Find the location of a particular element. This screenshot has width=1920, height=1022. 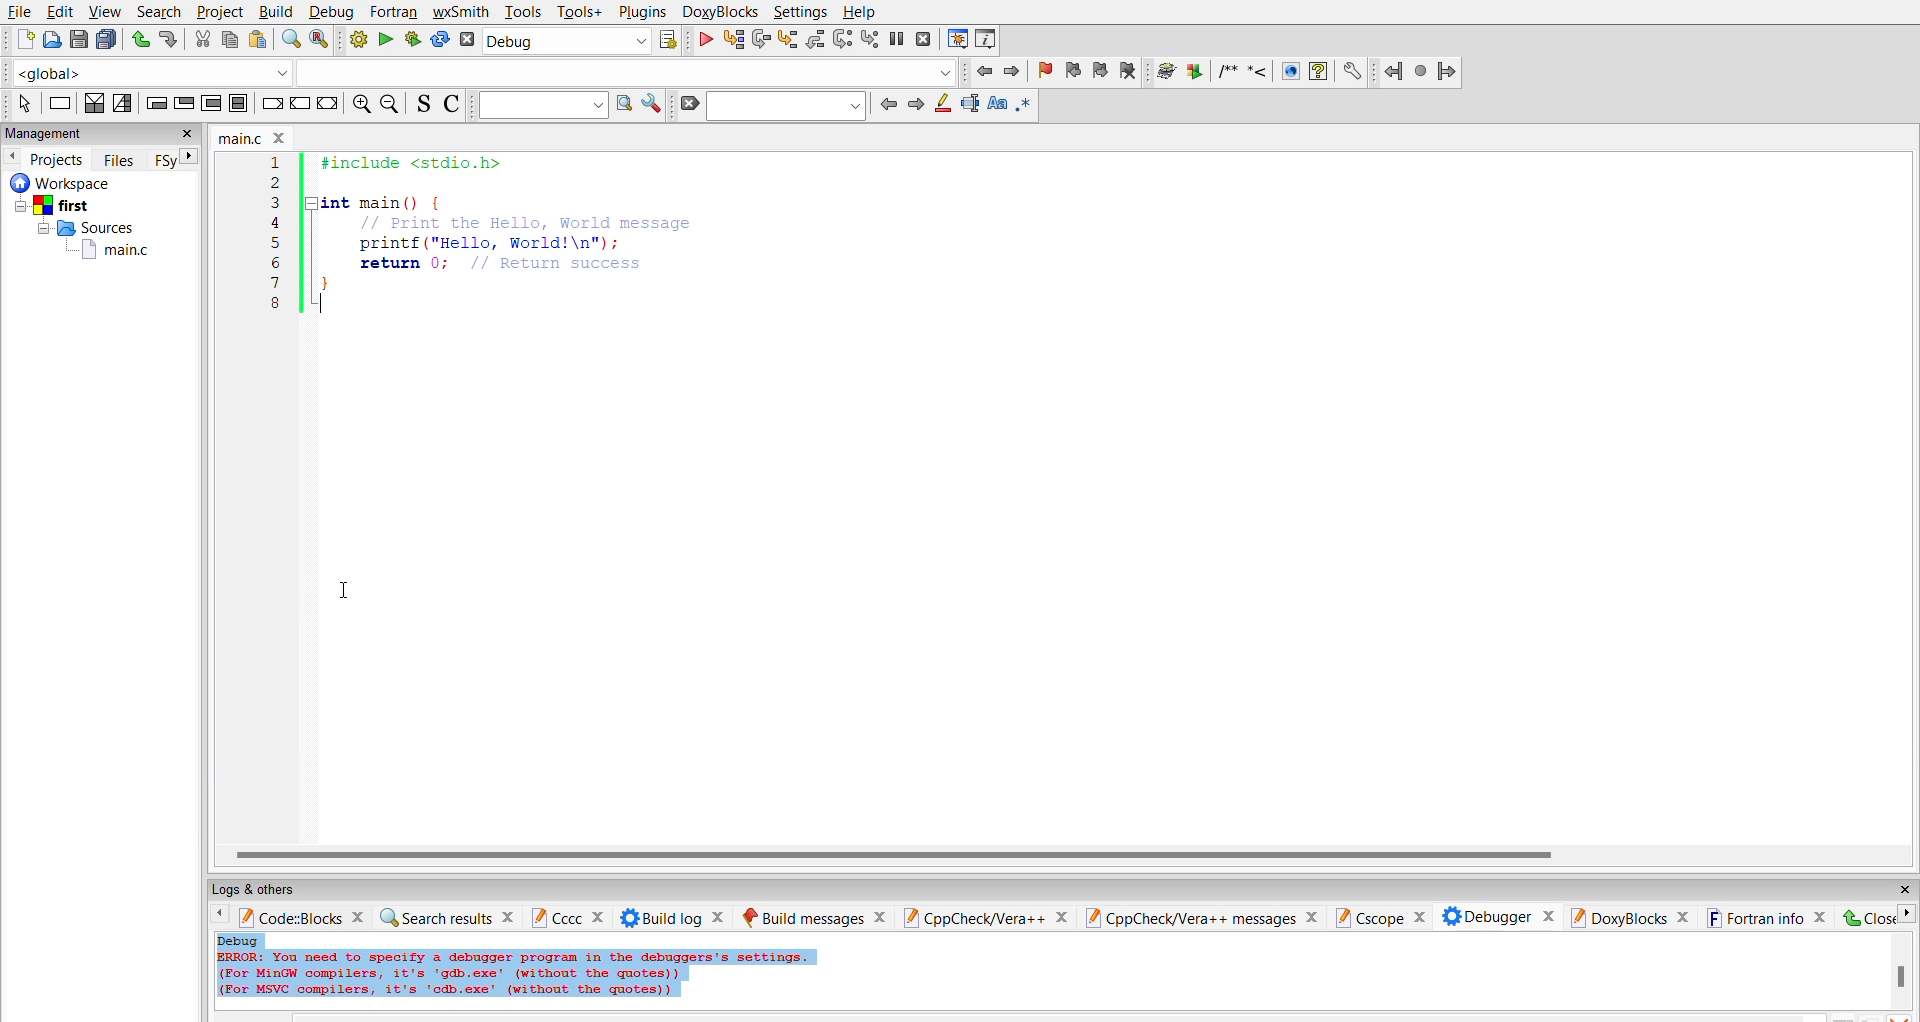

tools+ is located at coordinates (577, 12).